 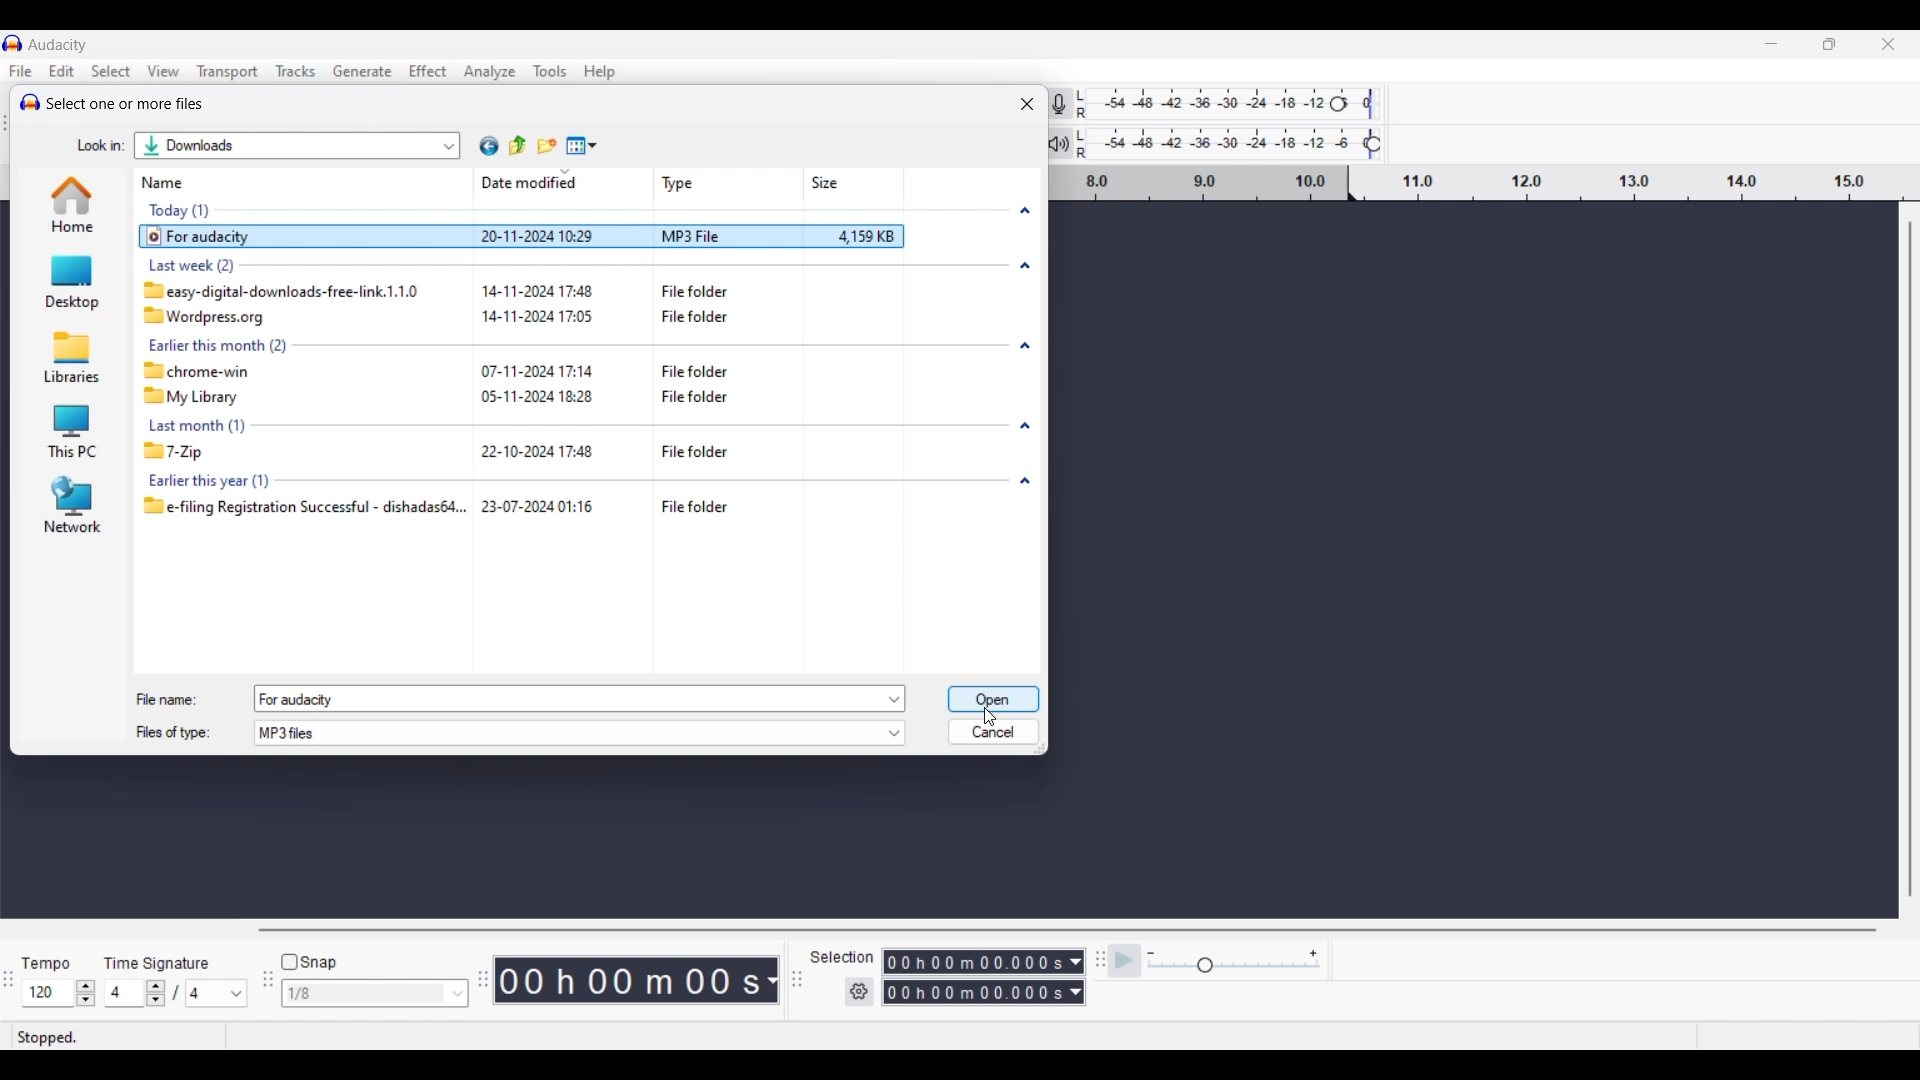 What do you see at coordinates (524, 147) in the screenshot?
I see `up one level` at bounding box center [524, 147].